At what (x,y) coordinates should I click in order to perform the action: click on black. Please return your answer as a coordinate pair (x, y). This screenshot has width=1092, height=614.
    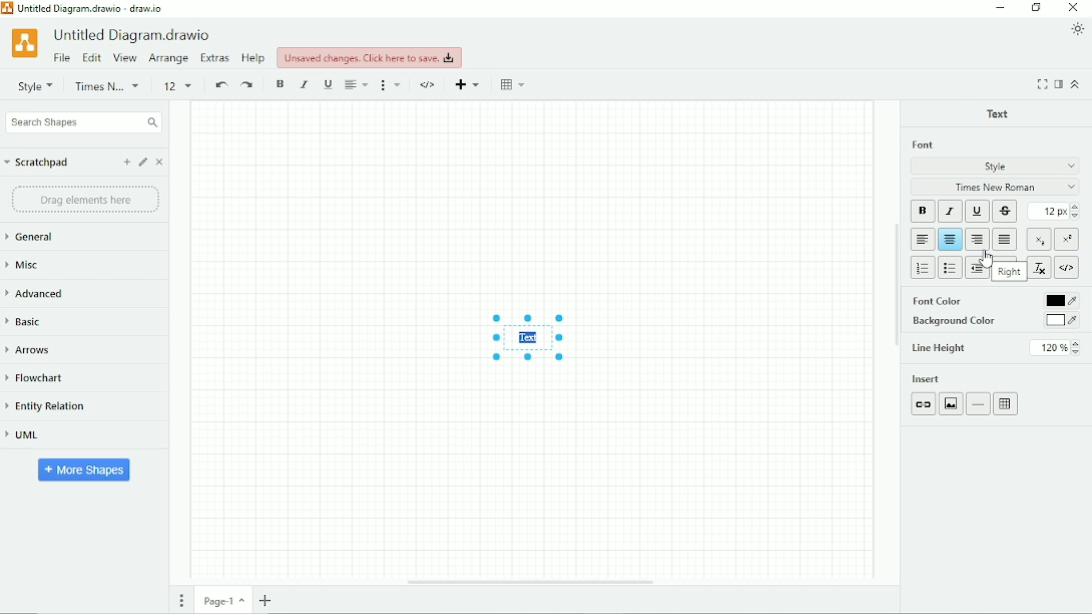
    Looking at the image, I should click on (1061, 297).